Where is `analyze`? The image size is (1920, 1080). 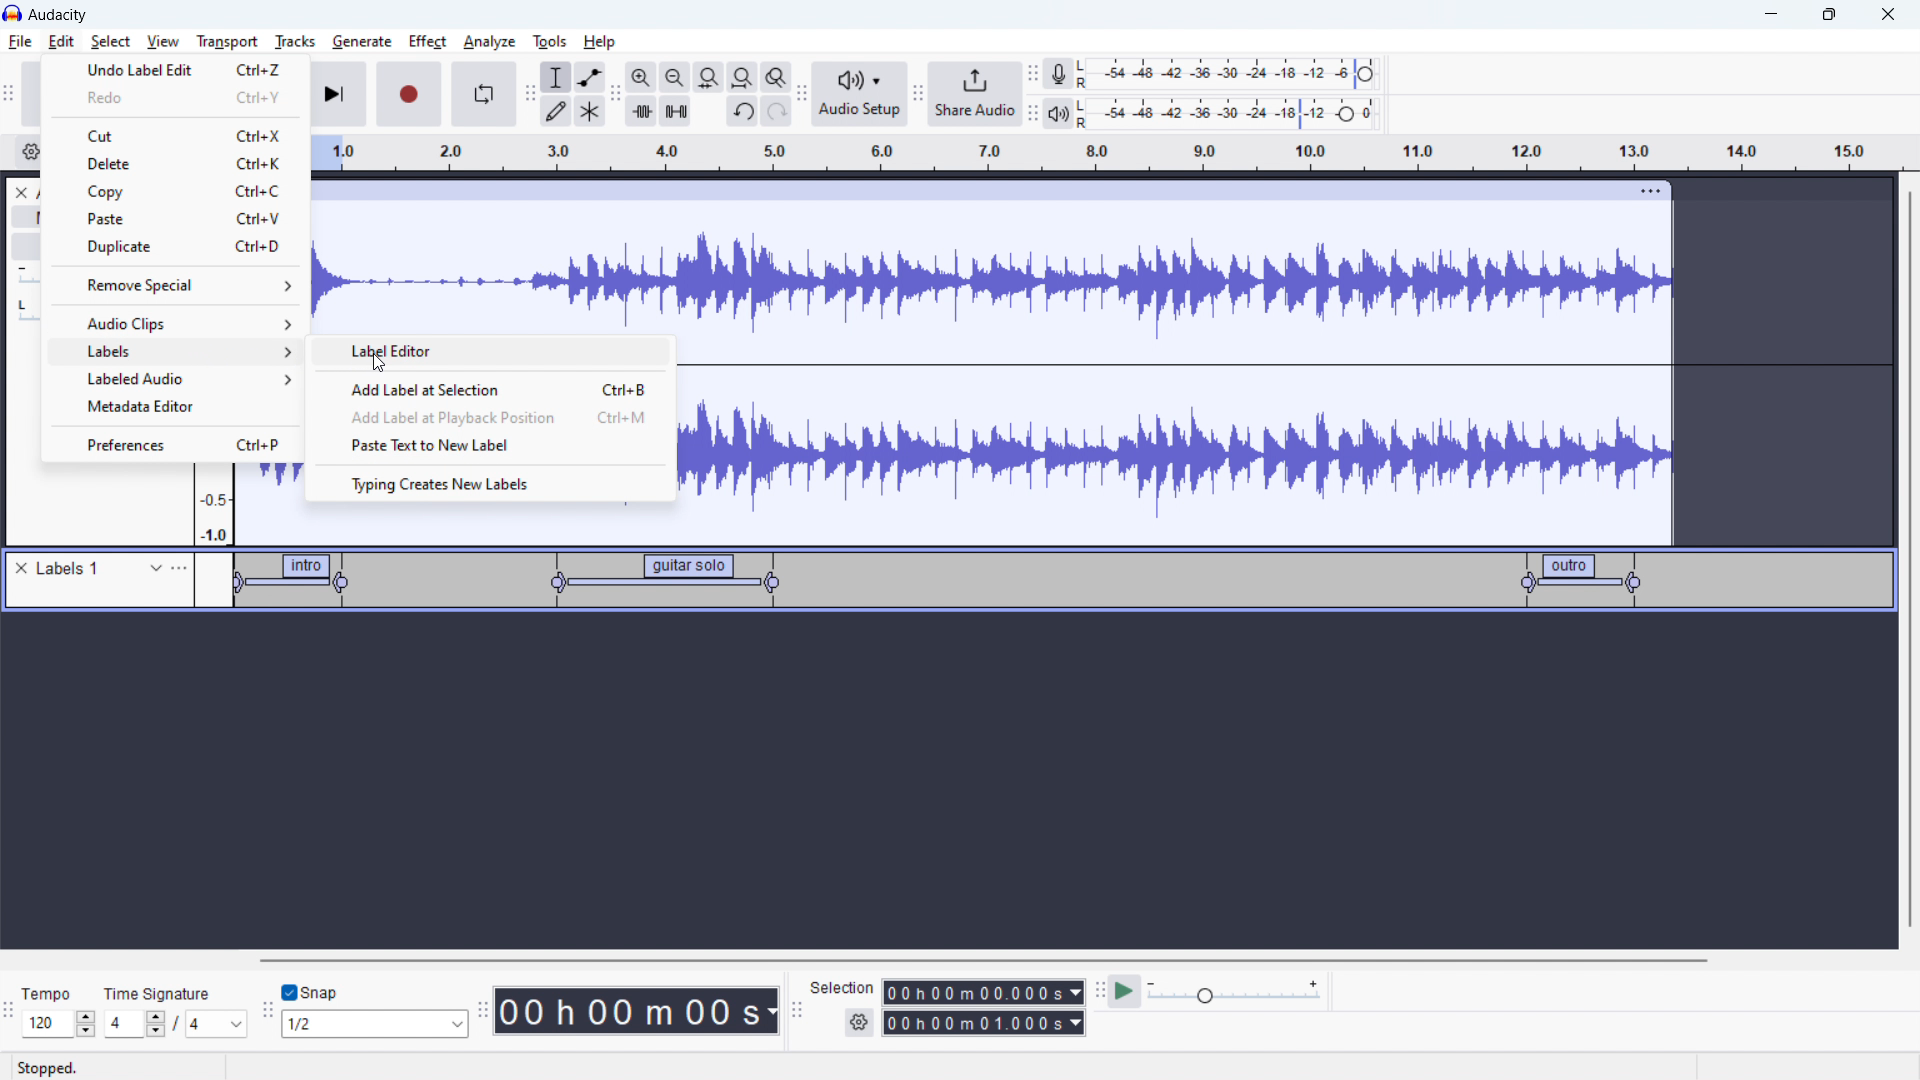 analyze is located at coordinates (487, 43).